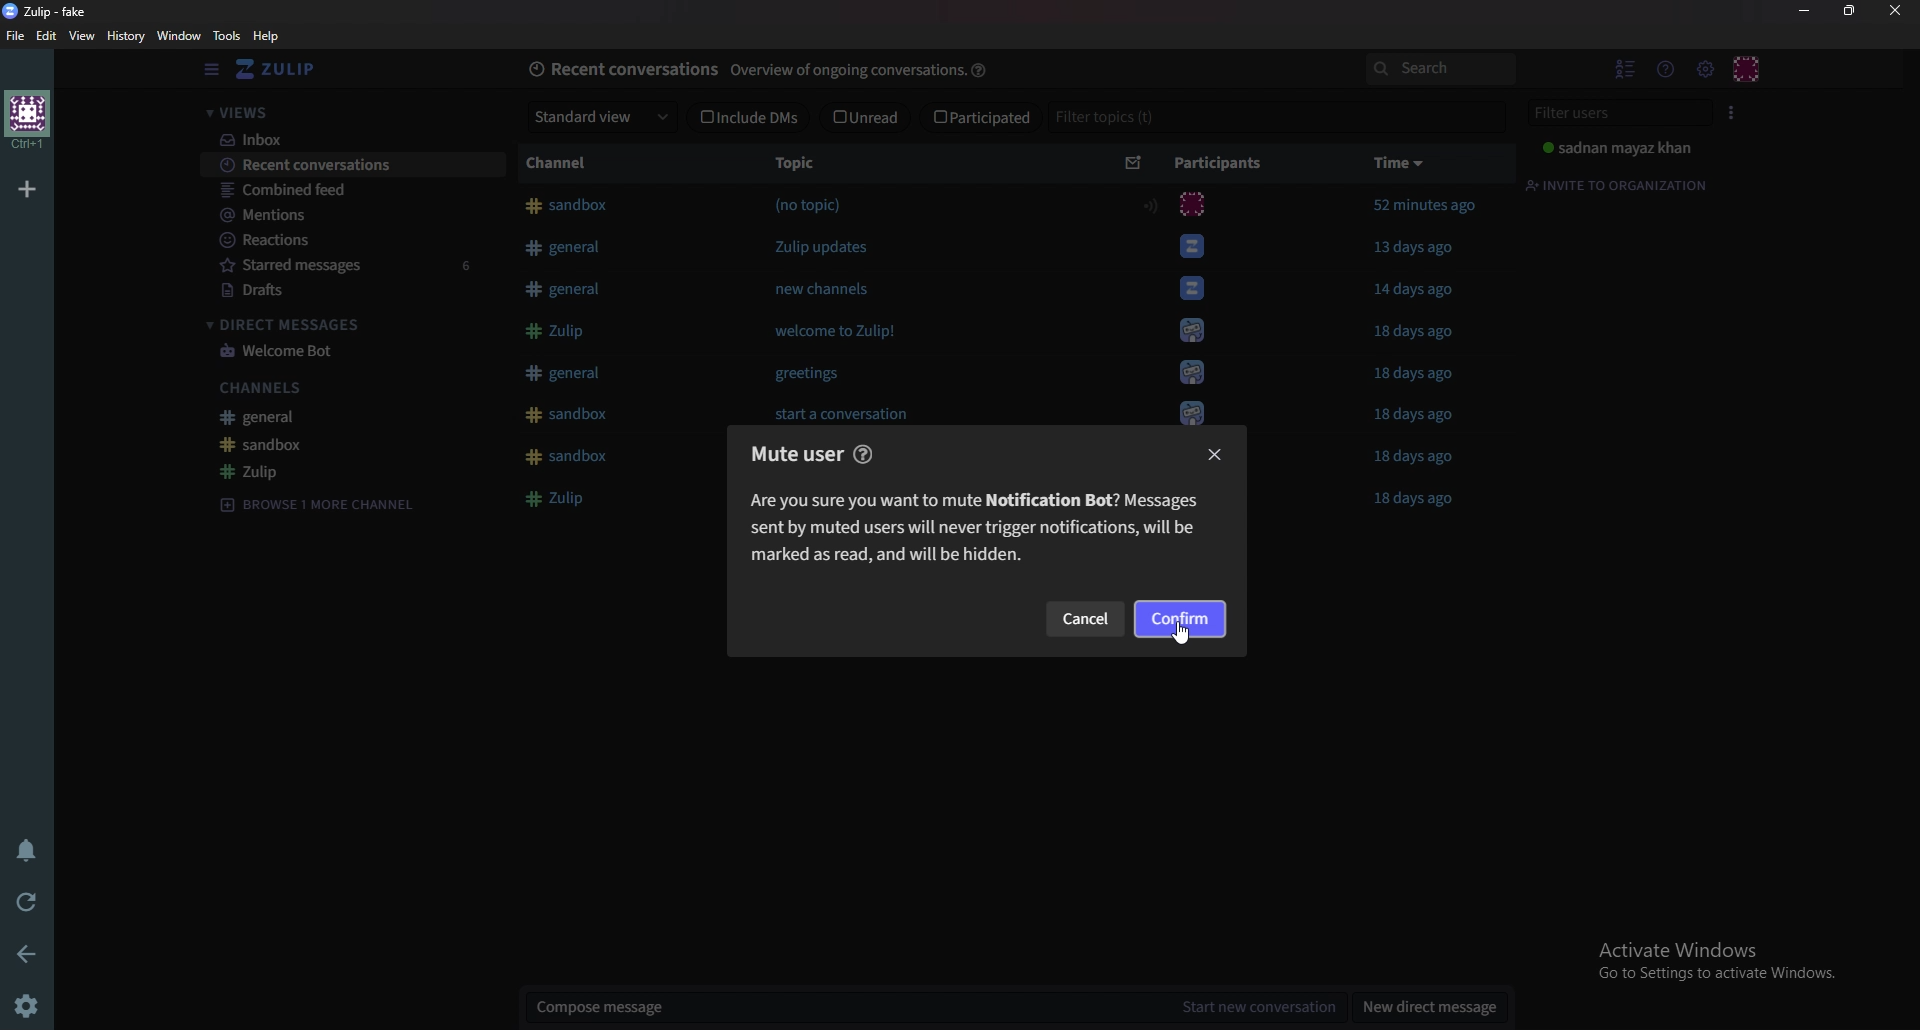 This screenshot has height=1030, width=1920. I want to click on Filter users, so click(1613, 114).